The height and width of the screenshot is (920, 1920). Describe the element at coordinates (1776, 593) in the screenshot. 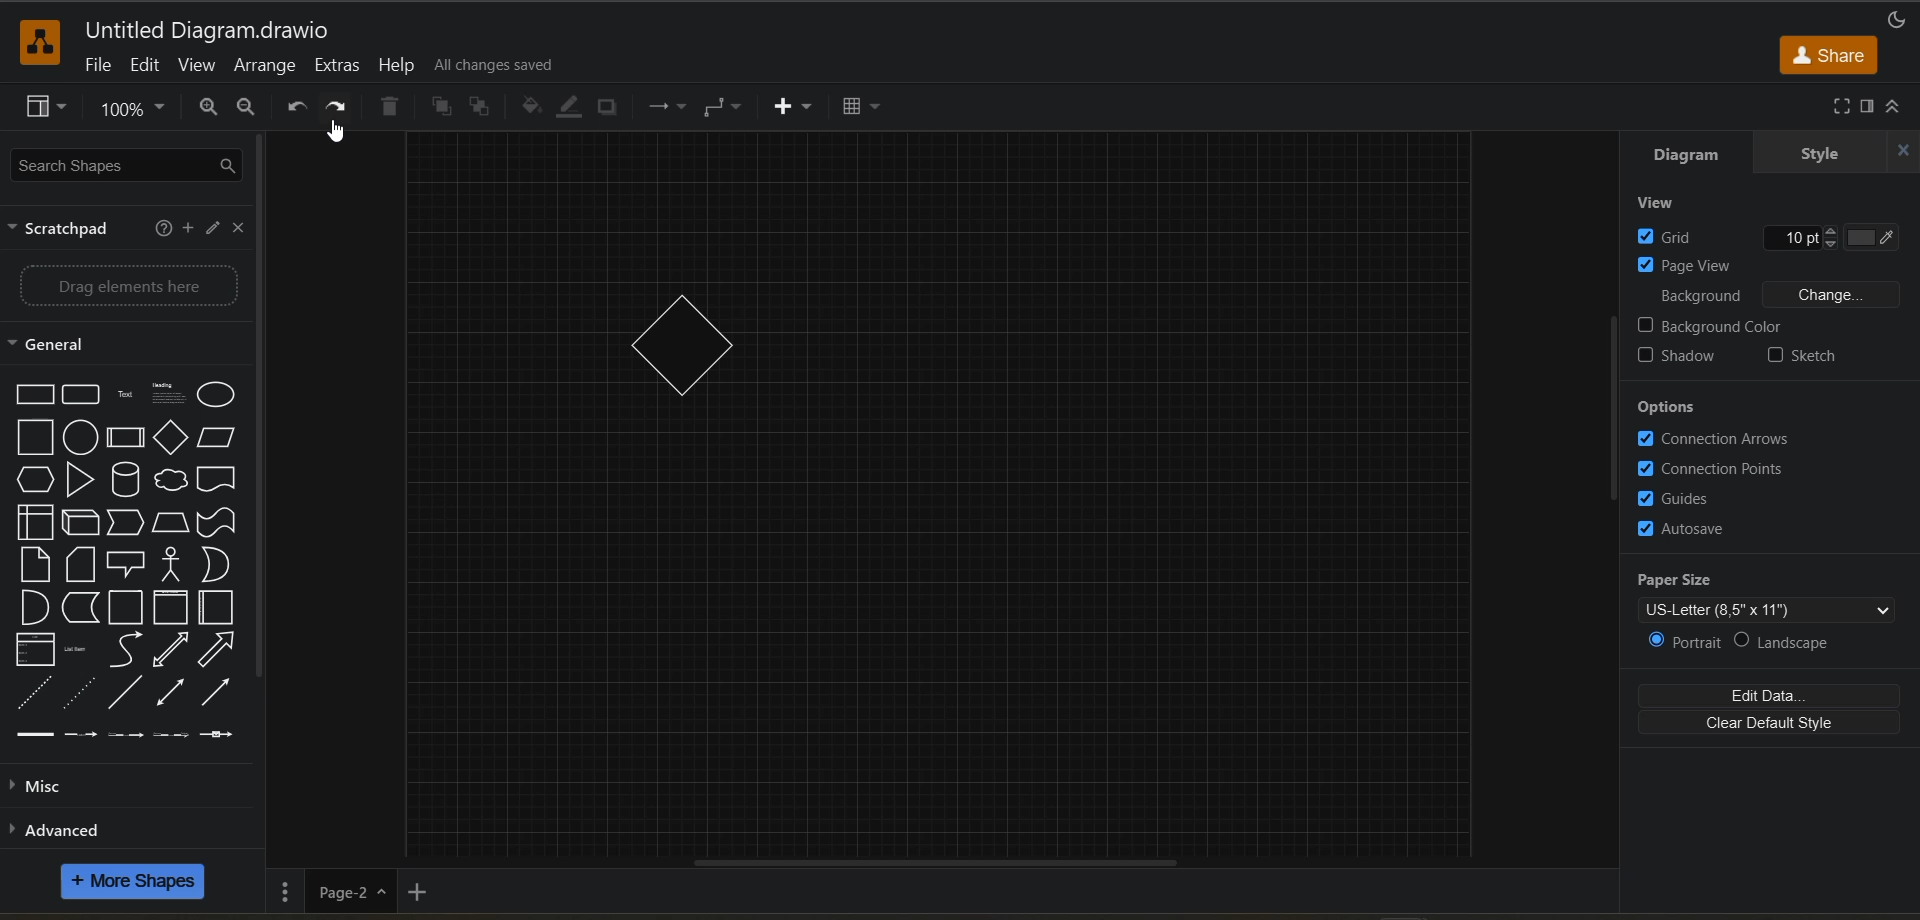

I see `paper size` at that location.